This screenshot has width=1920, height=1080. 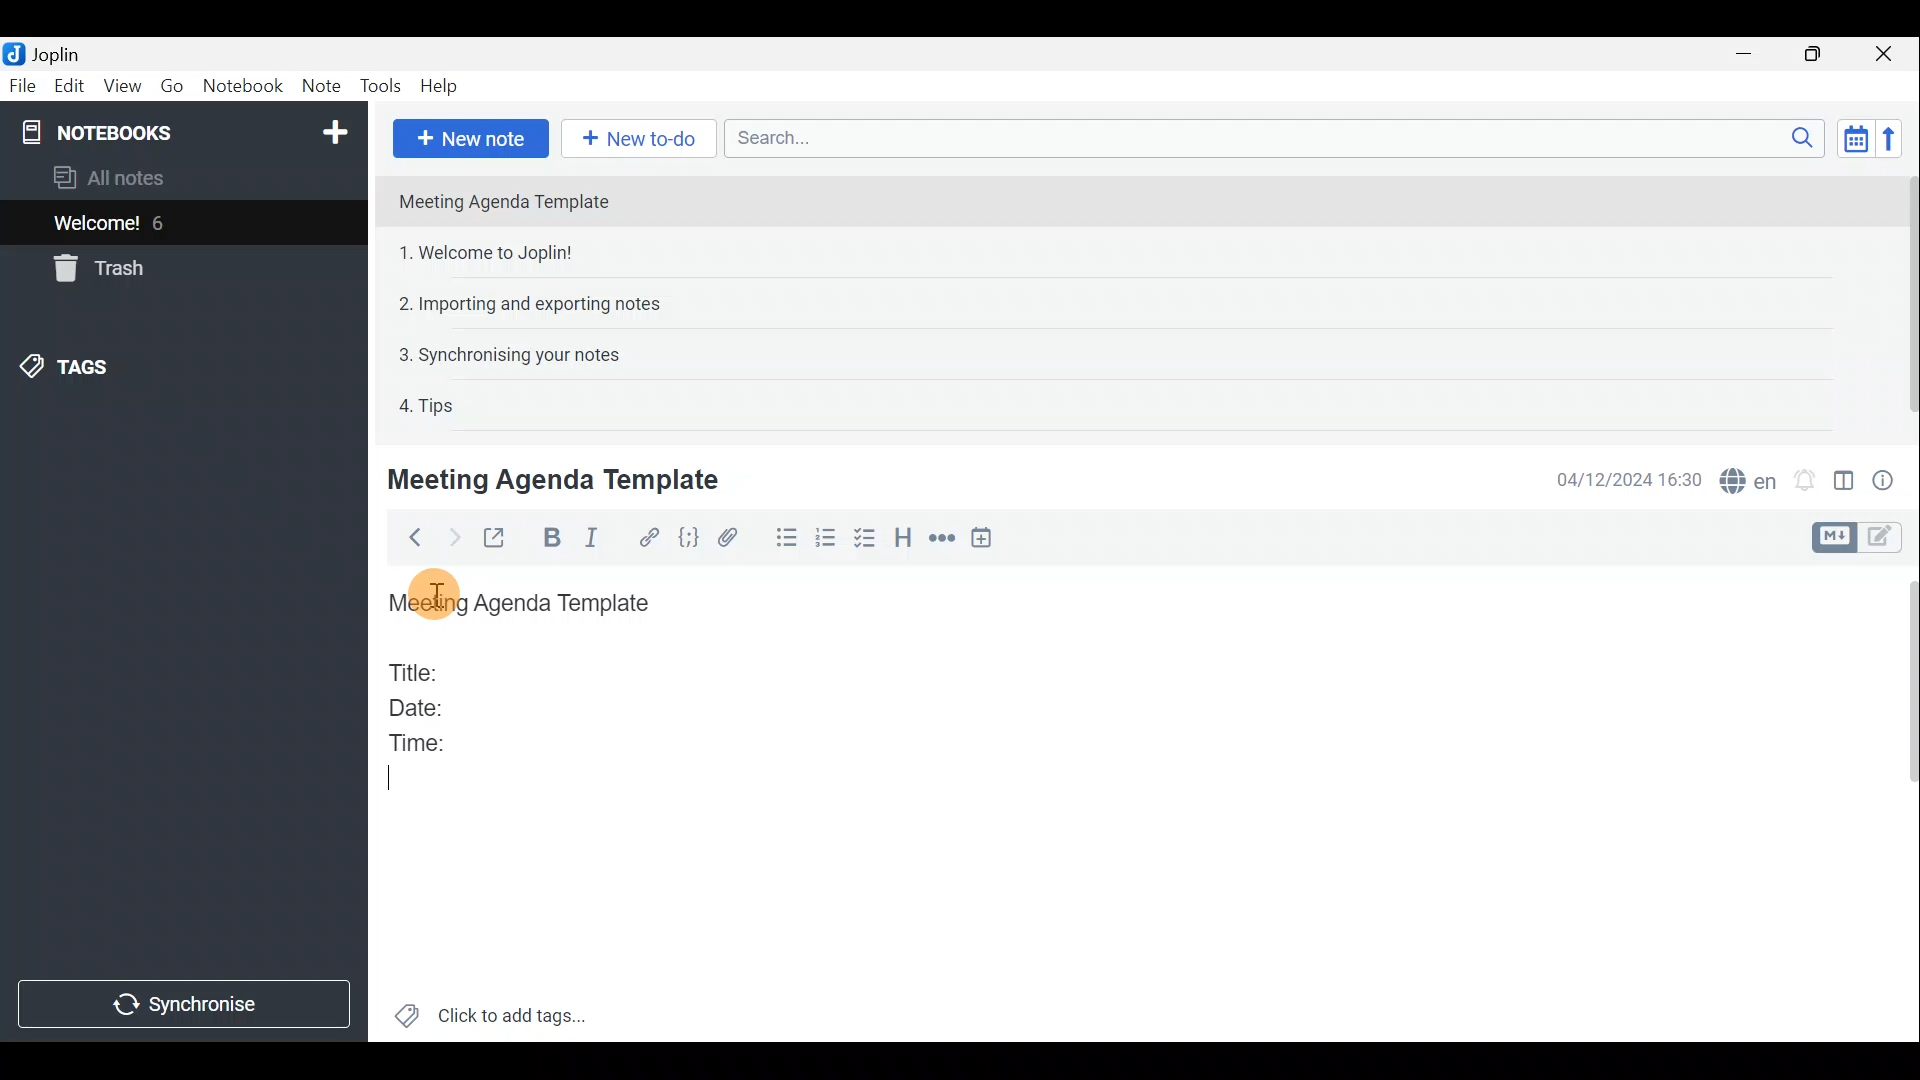 What do you see at coordinates (377, 83) in the screenshot?
I see `Tools` at bounding box center [377, 83].